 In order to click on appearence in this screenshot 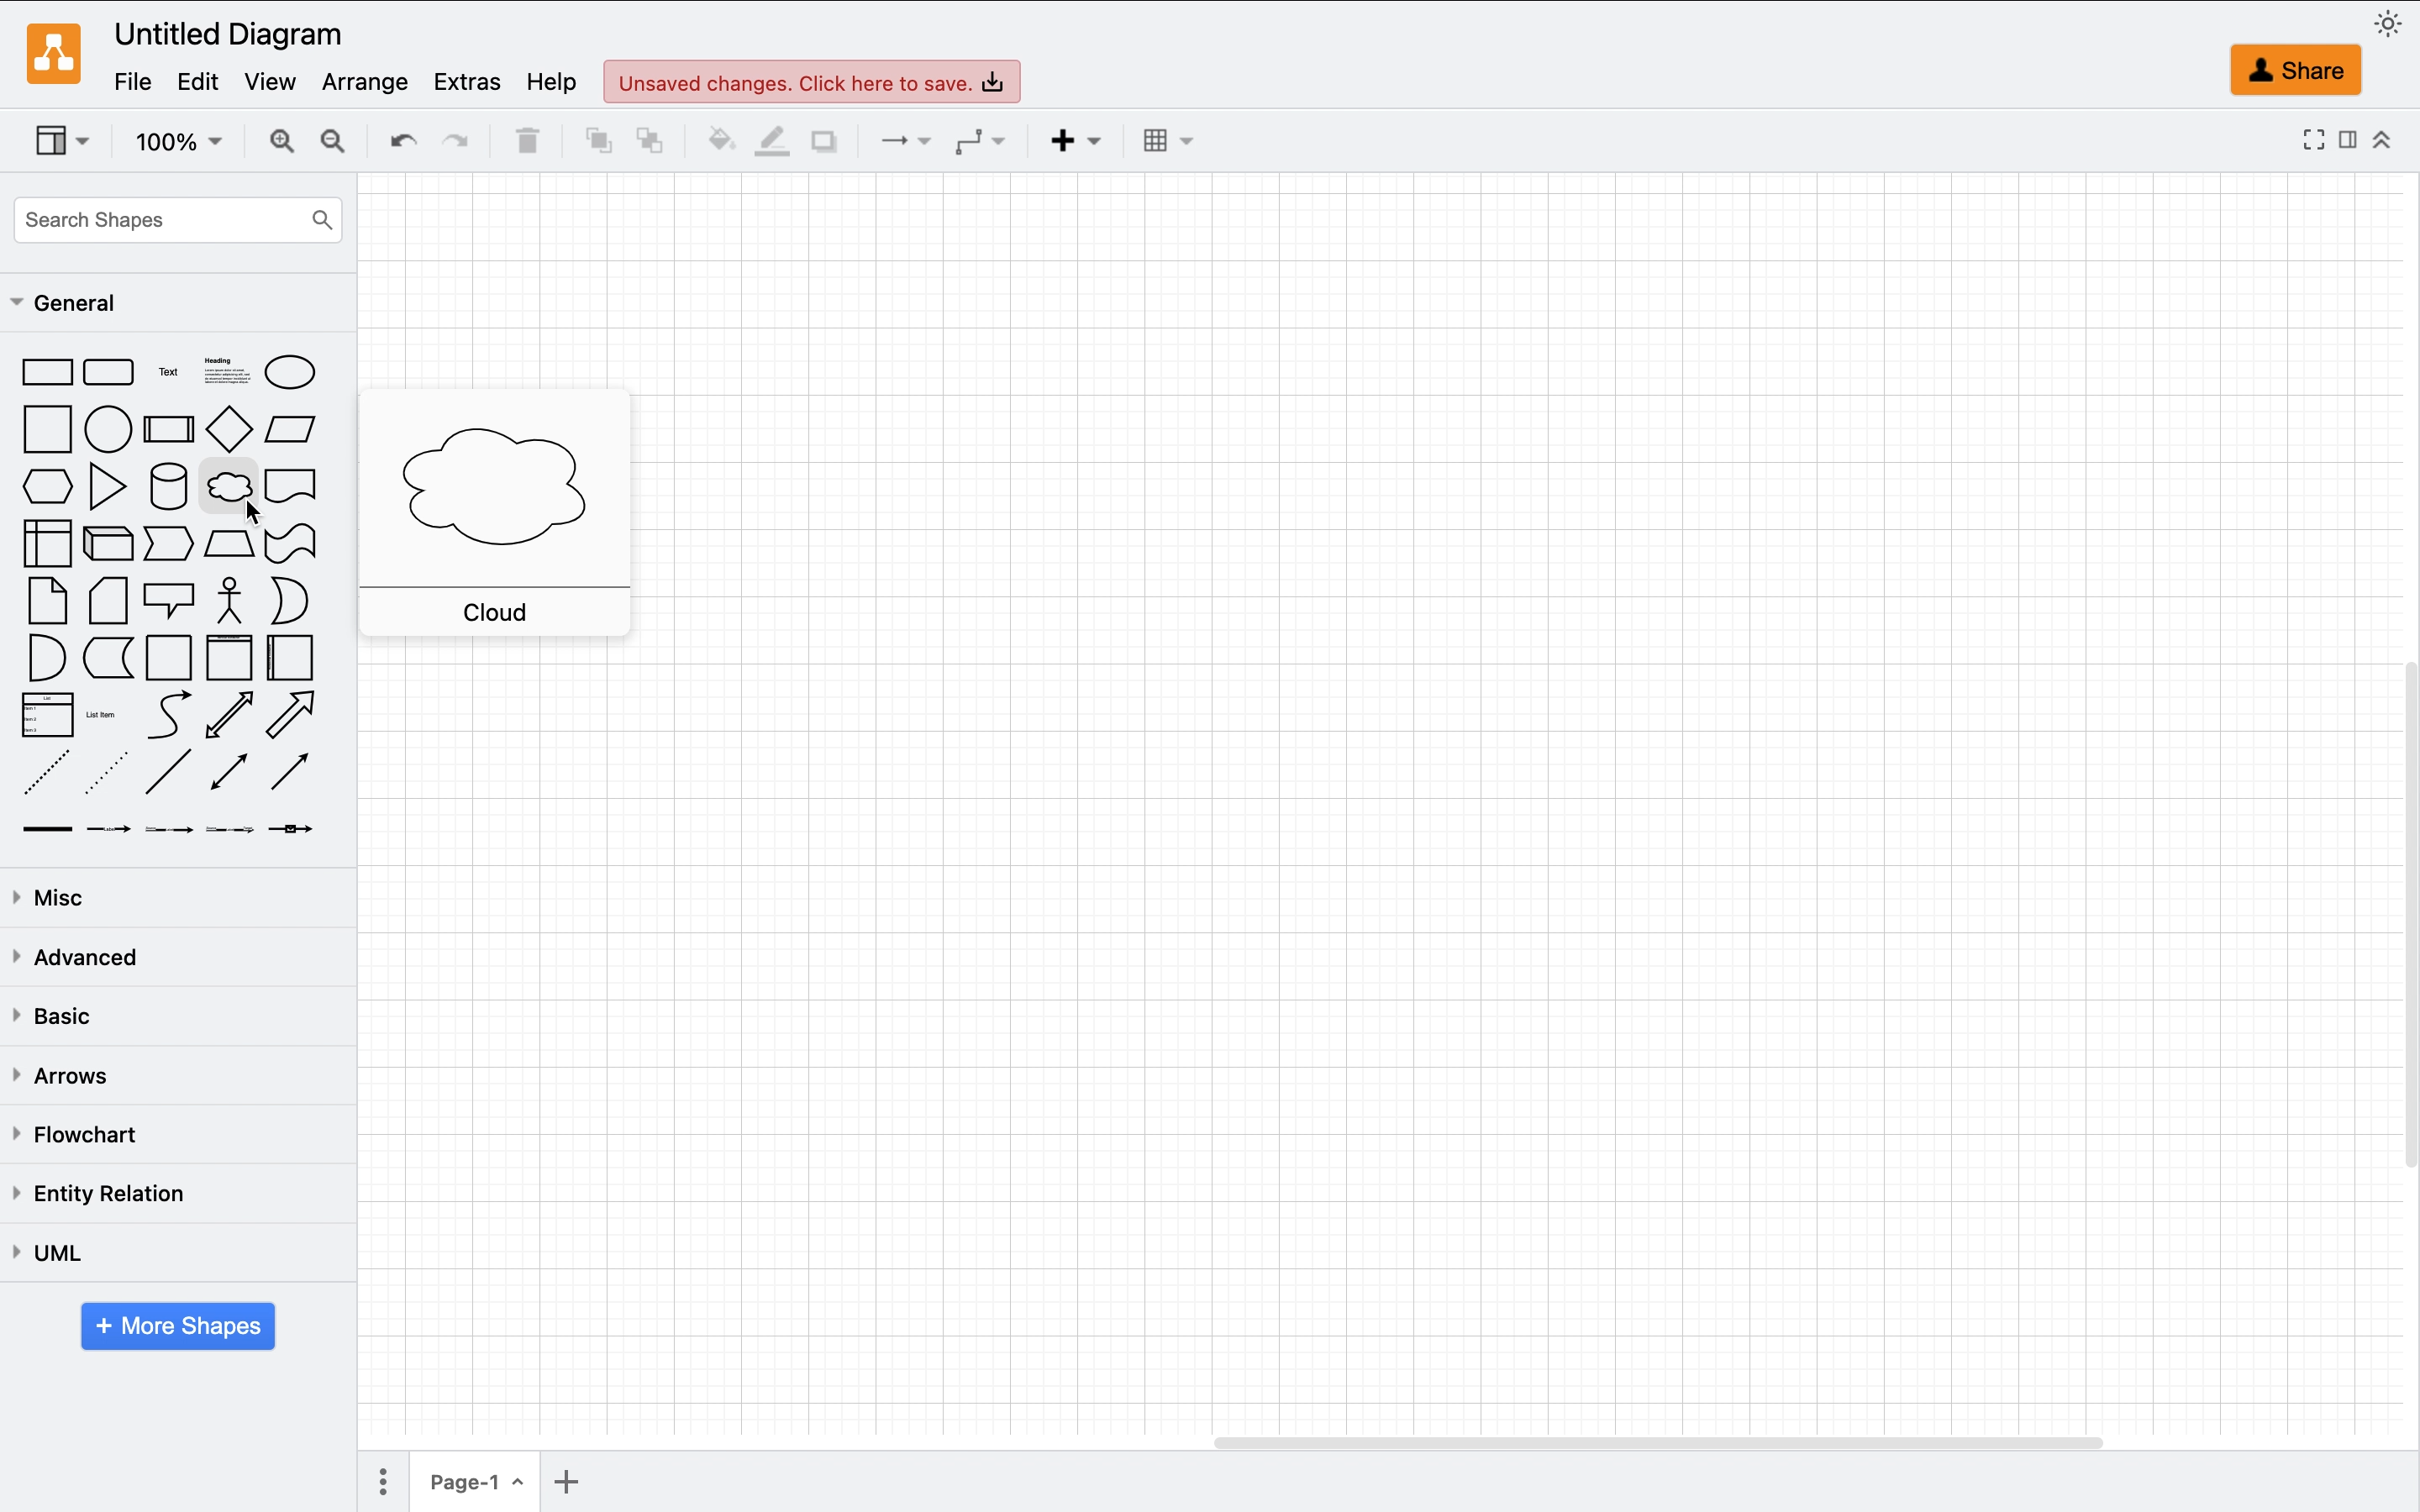, I will do `click(2392, 23)`.